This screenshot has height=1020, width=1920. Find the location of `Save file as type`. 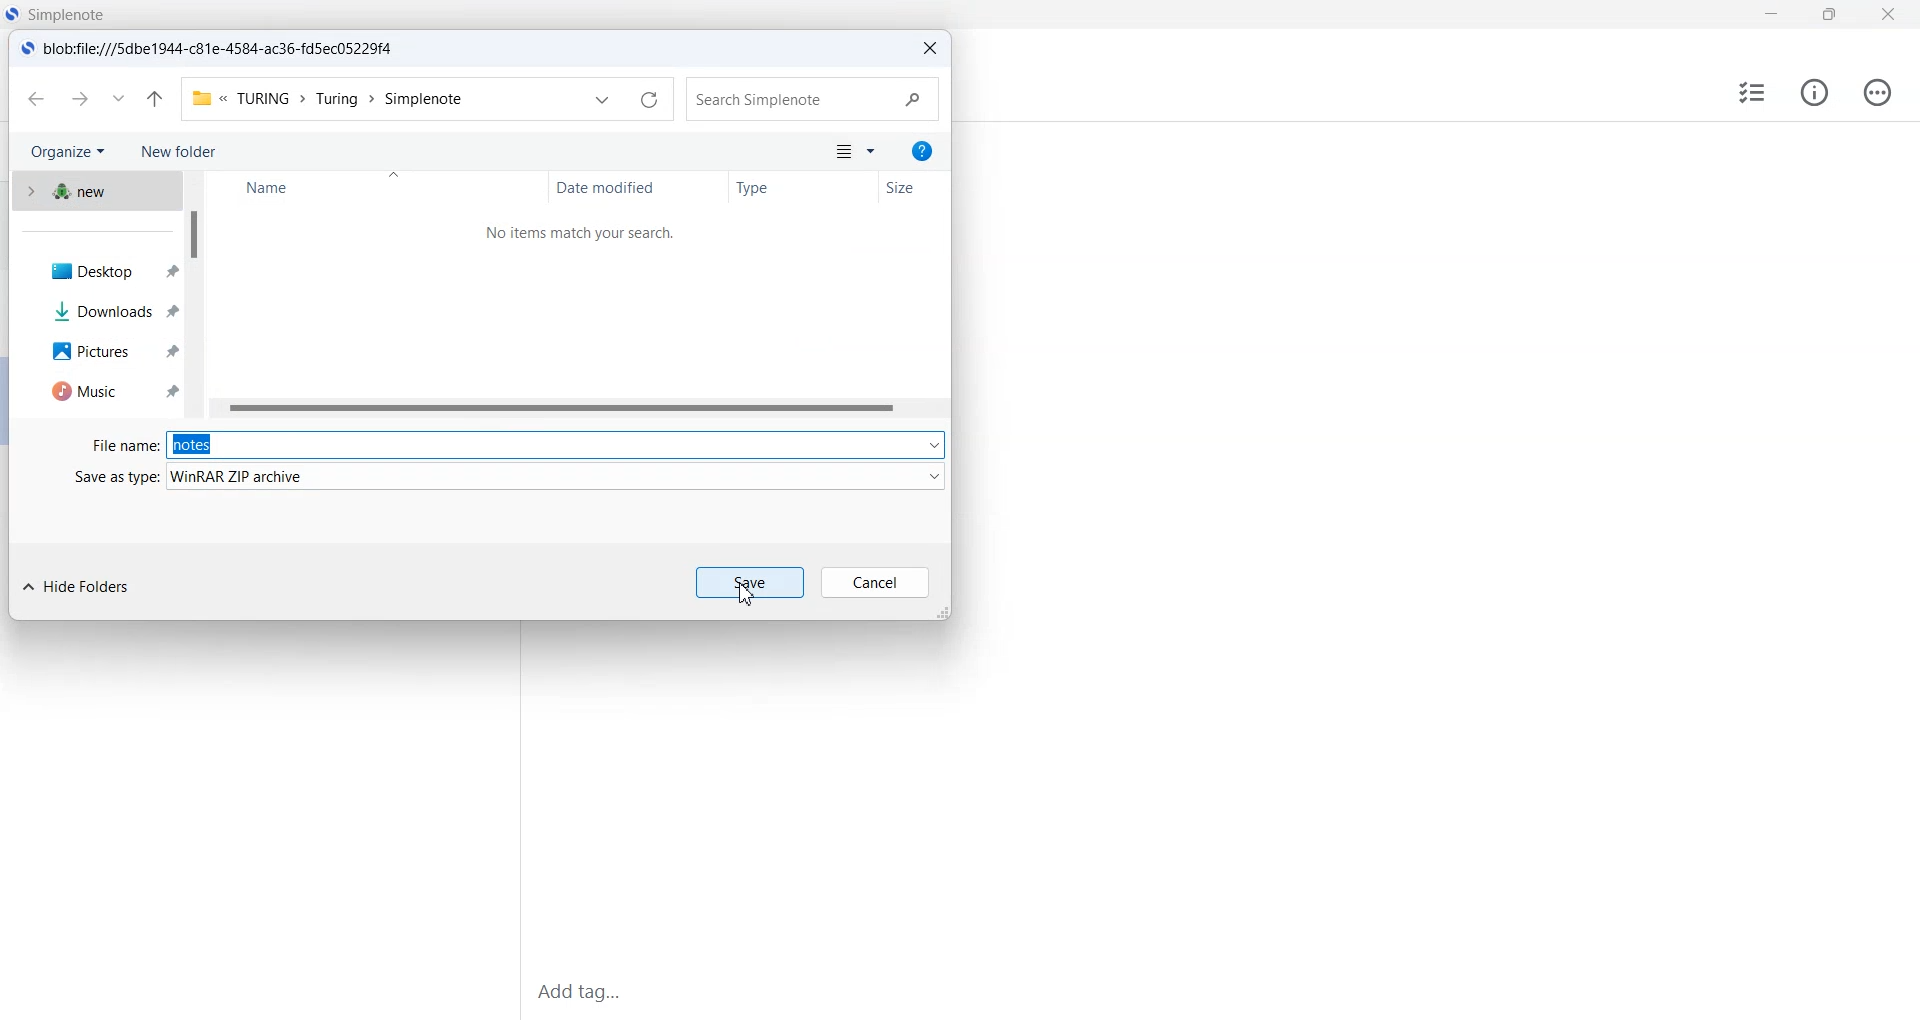

Save file as type is located at coordinates (557, 476).